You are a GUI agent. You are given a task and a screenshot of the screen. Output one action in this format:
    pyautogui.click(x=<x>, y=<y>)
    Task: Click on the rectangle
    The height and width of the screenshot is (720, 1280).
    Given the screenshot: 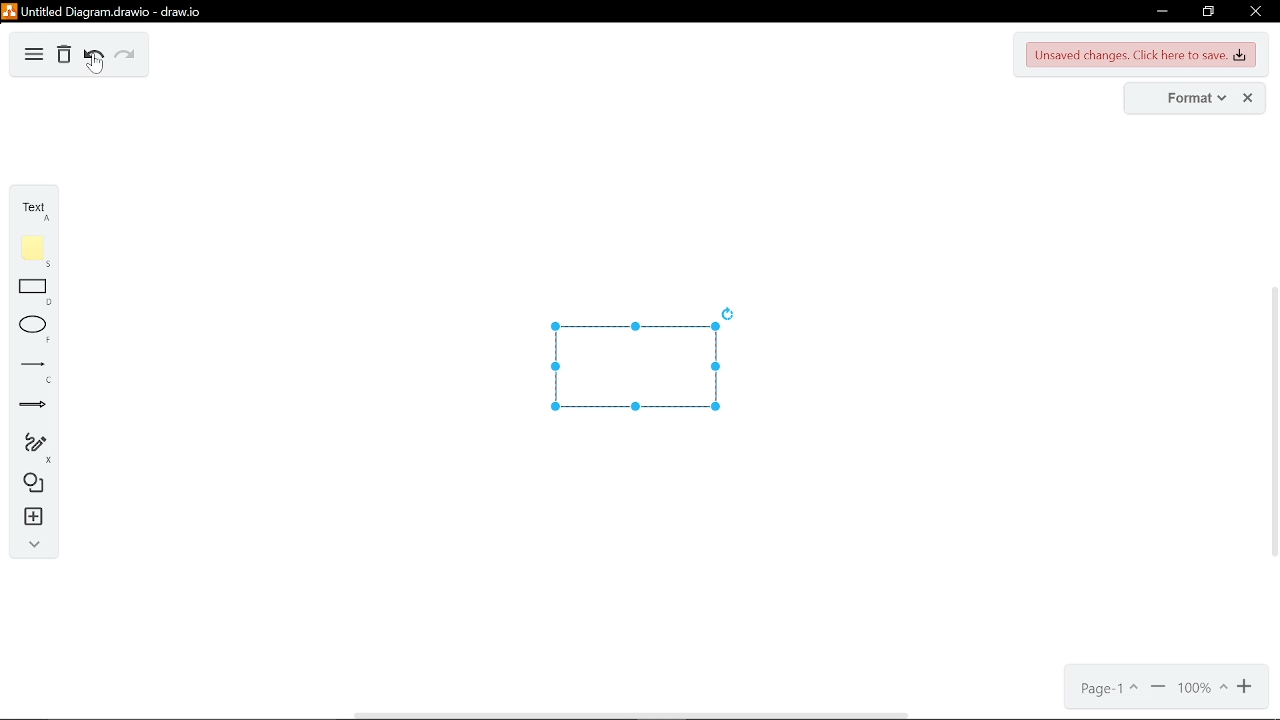 What is the action you would take?
    pyautogui.click(x=35, y=294)
    